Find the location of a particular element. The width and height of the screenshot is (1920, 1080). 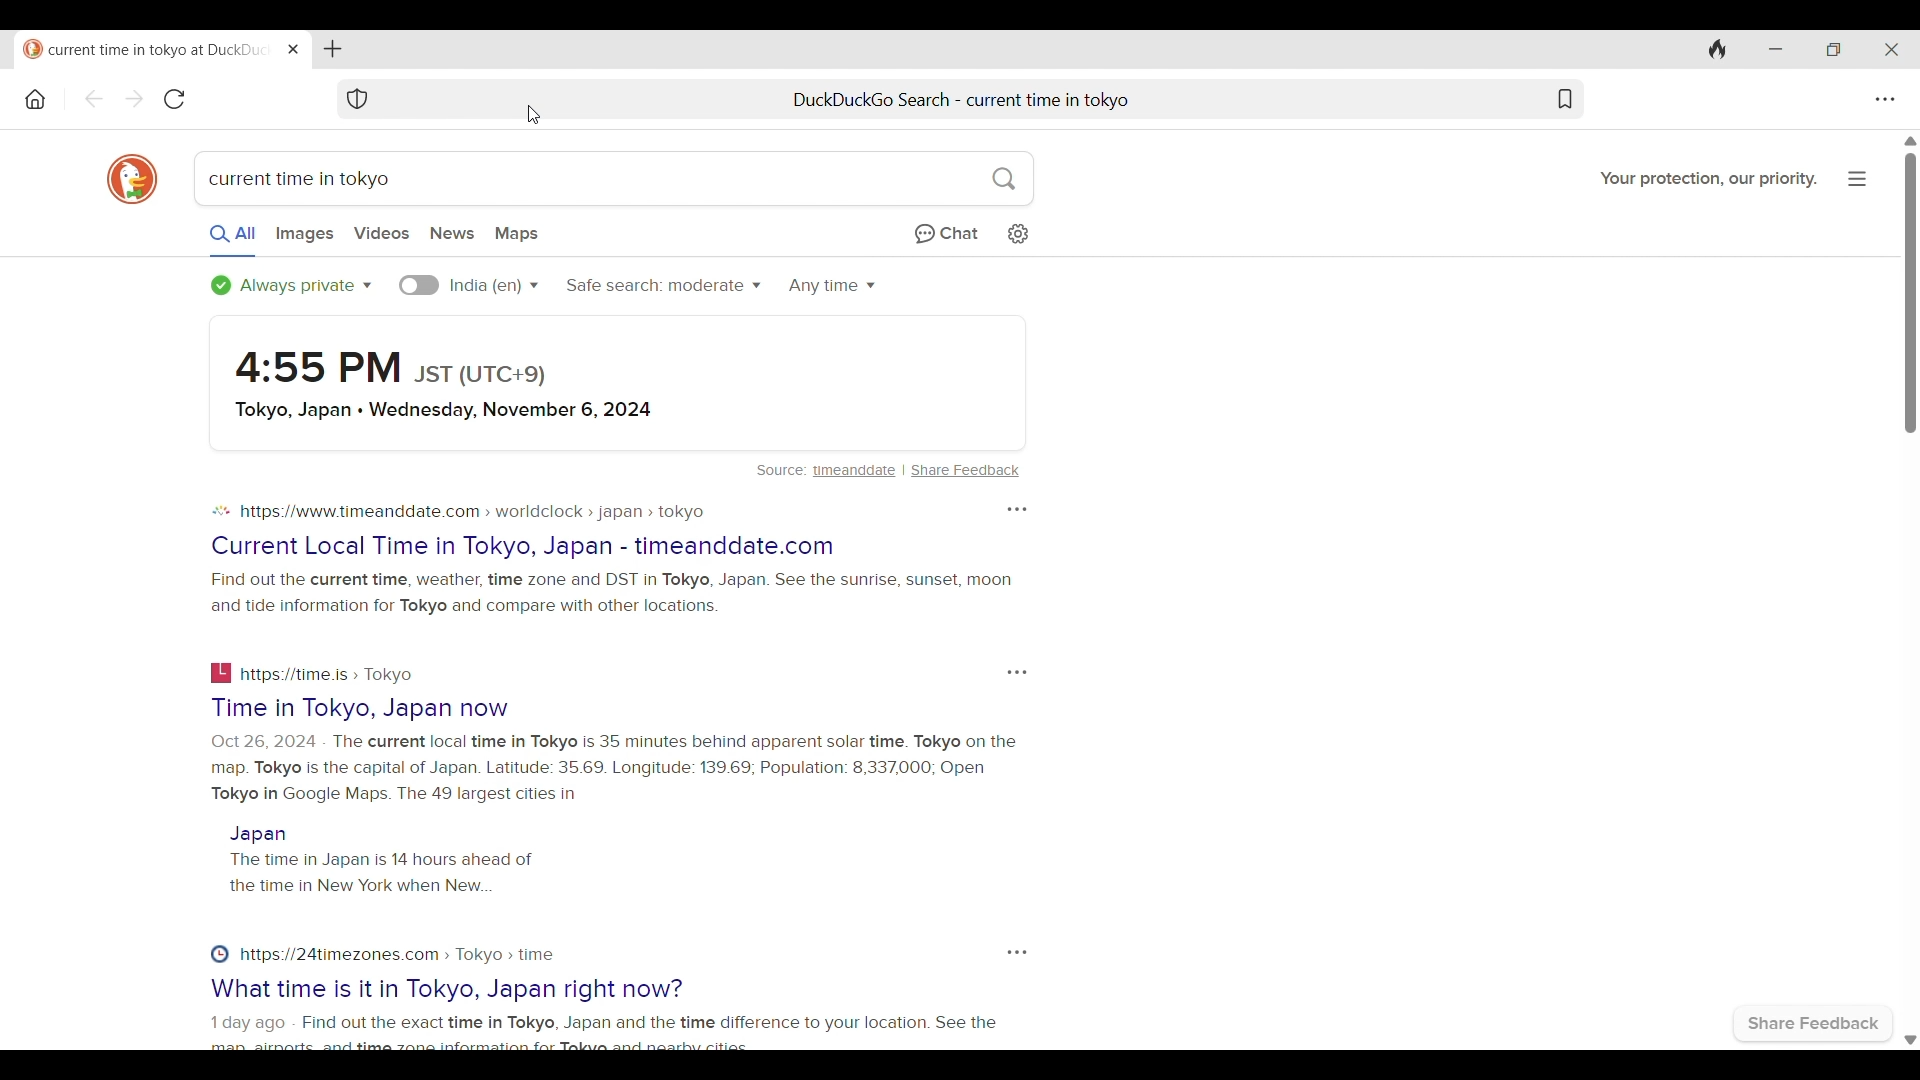

https://24timezones.com > Tokyo > time is located at coordinates (398, 955).